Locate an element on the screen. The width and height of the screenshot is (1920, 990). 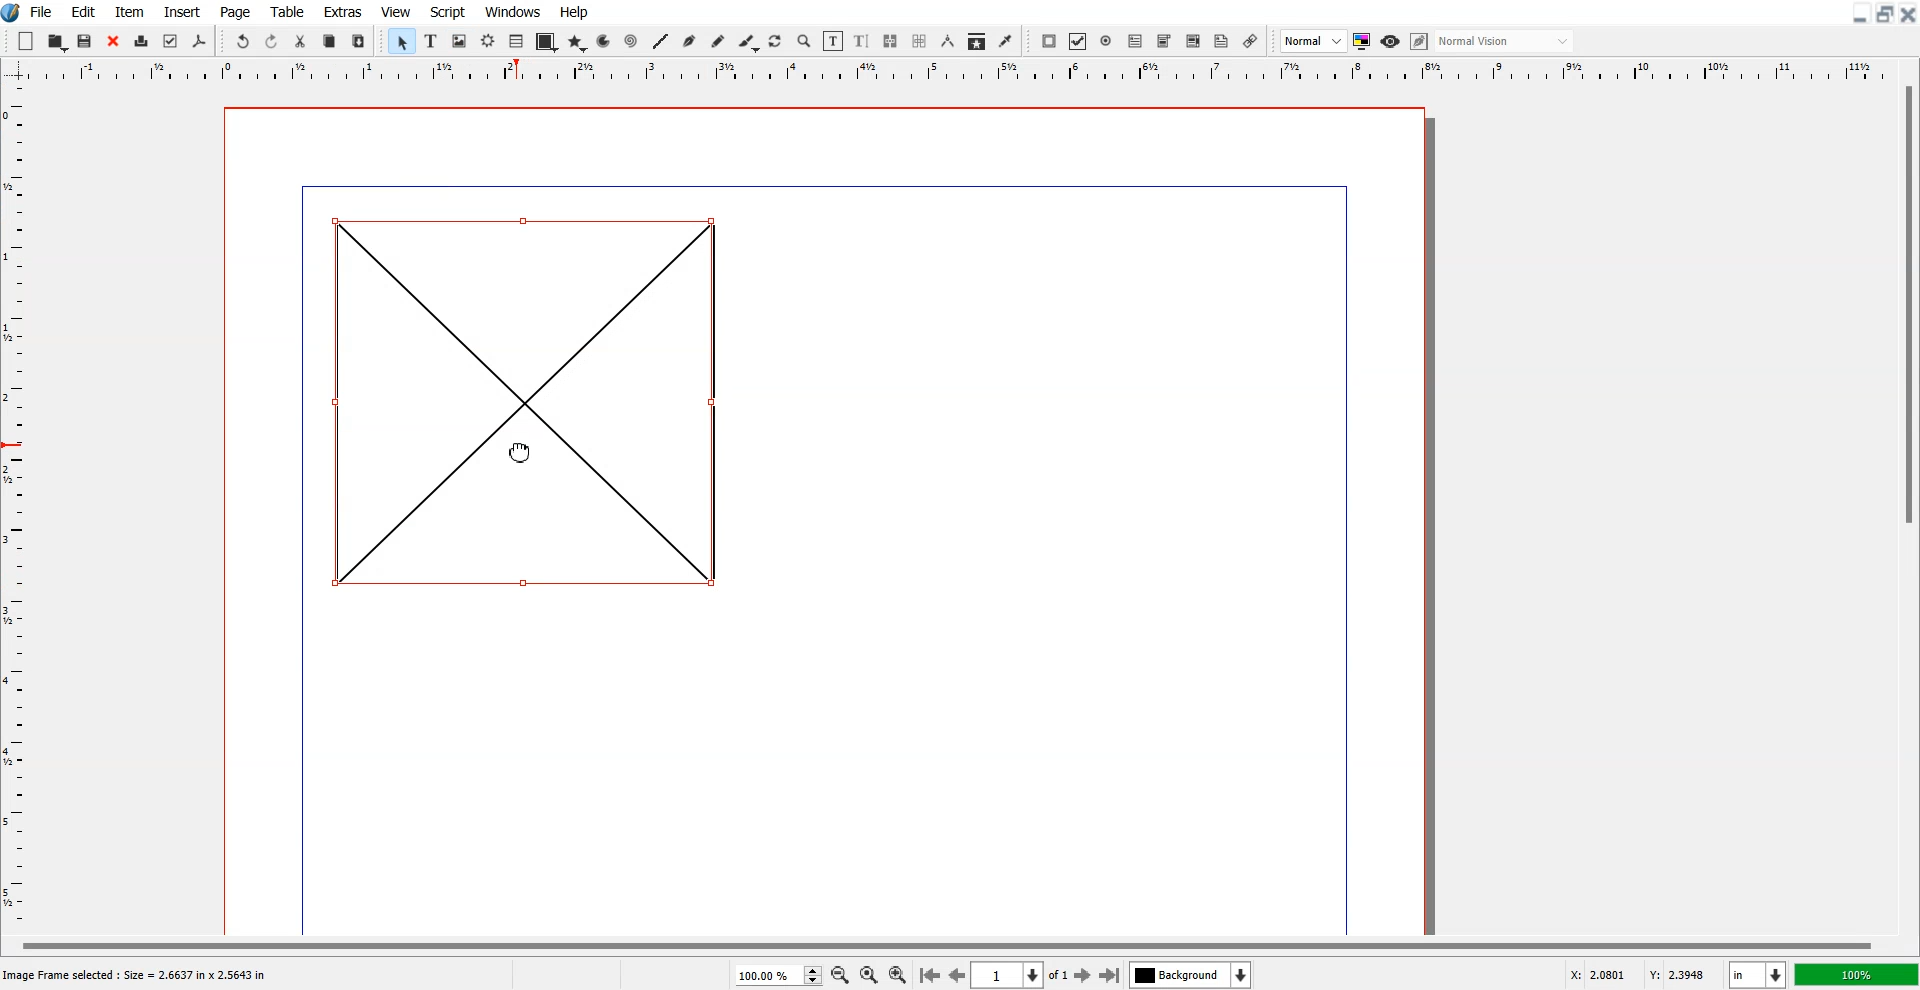
Vertical Scale is located at coordinates (960, 72).